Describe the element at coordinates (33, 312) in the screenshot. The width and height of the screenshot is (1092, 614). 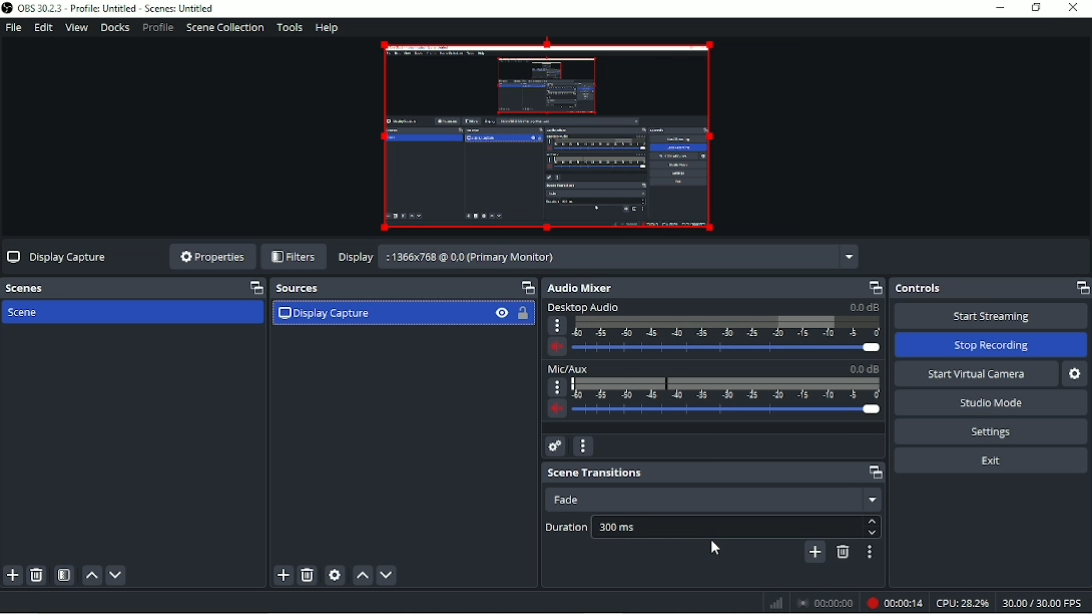
I see `Scene` at that location.